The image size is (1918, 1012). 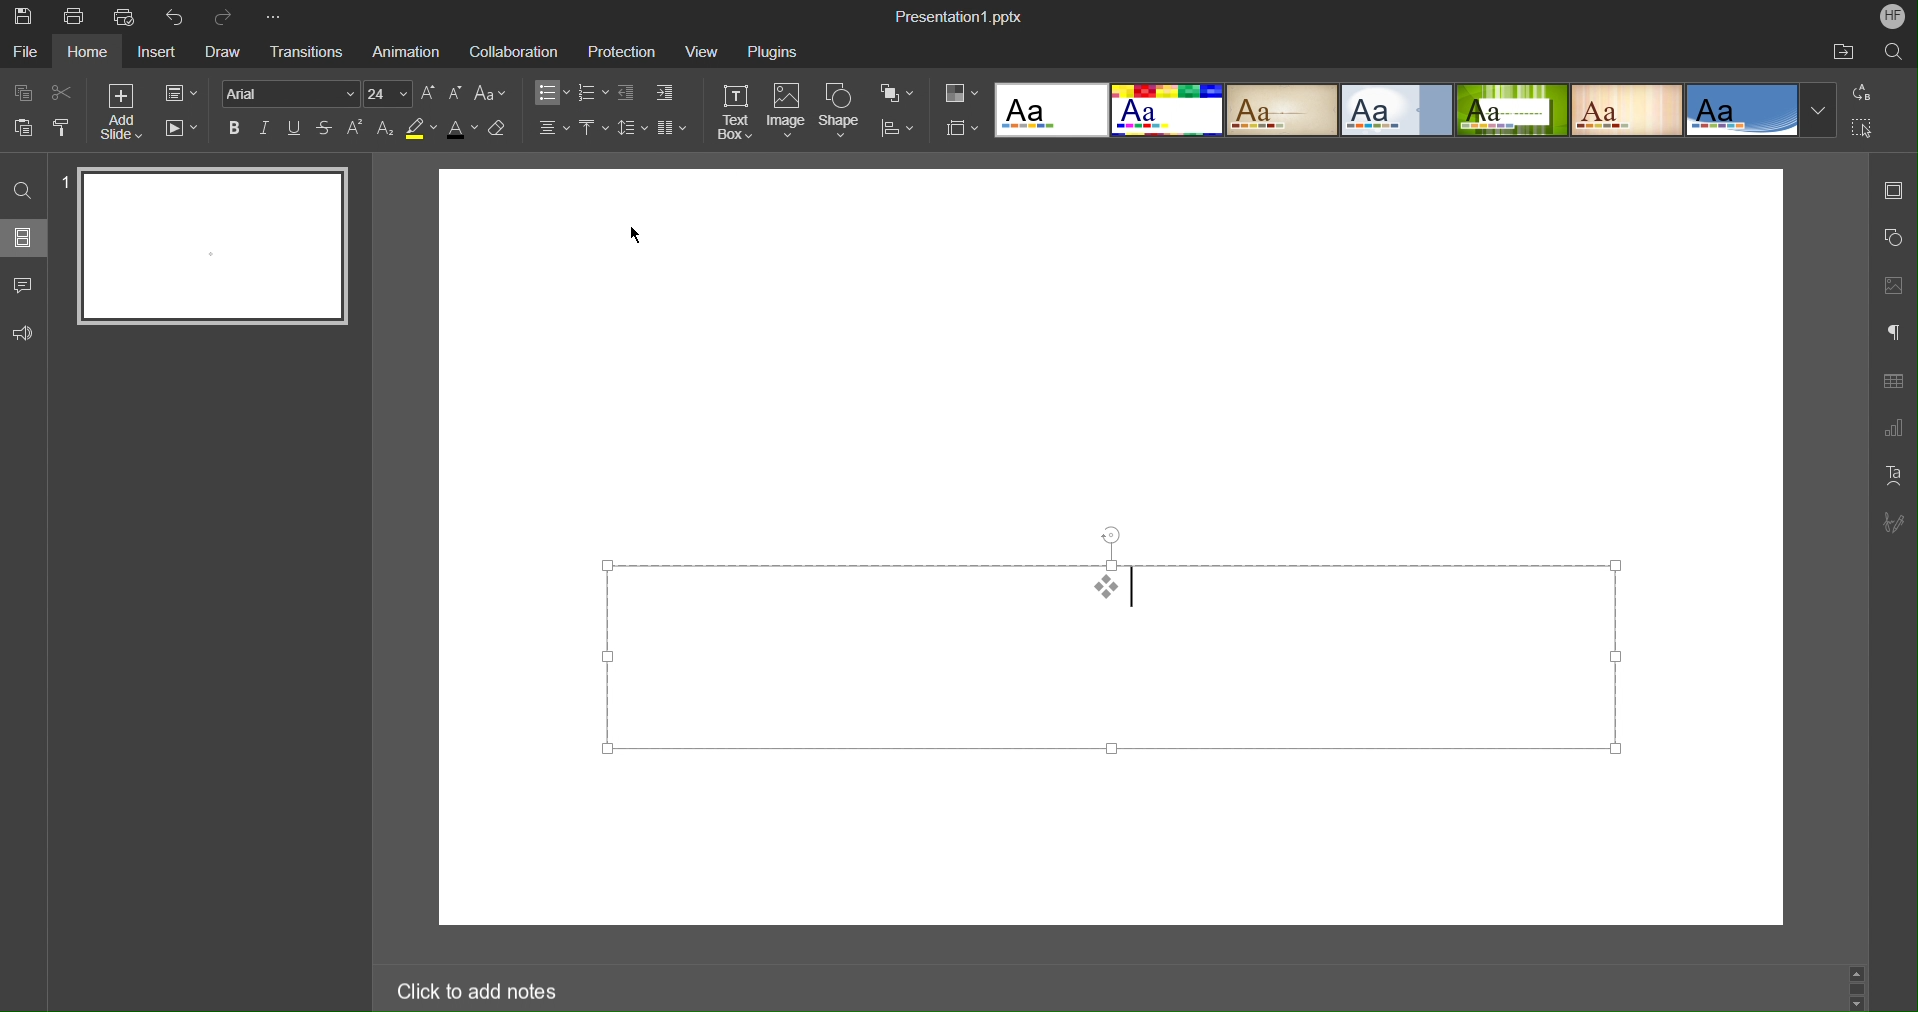 I want to click on More, so click(x=281, y=16).